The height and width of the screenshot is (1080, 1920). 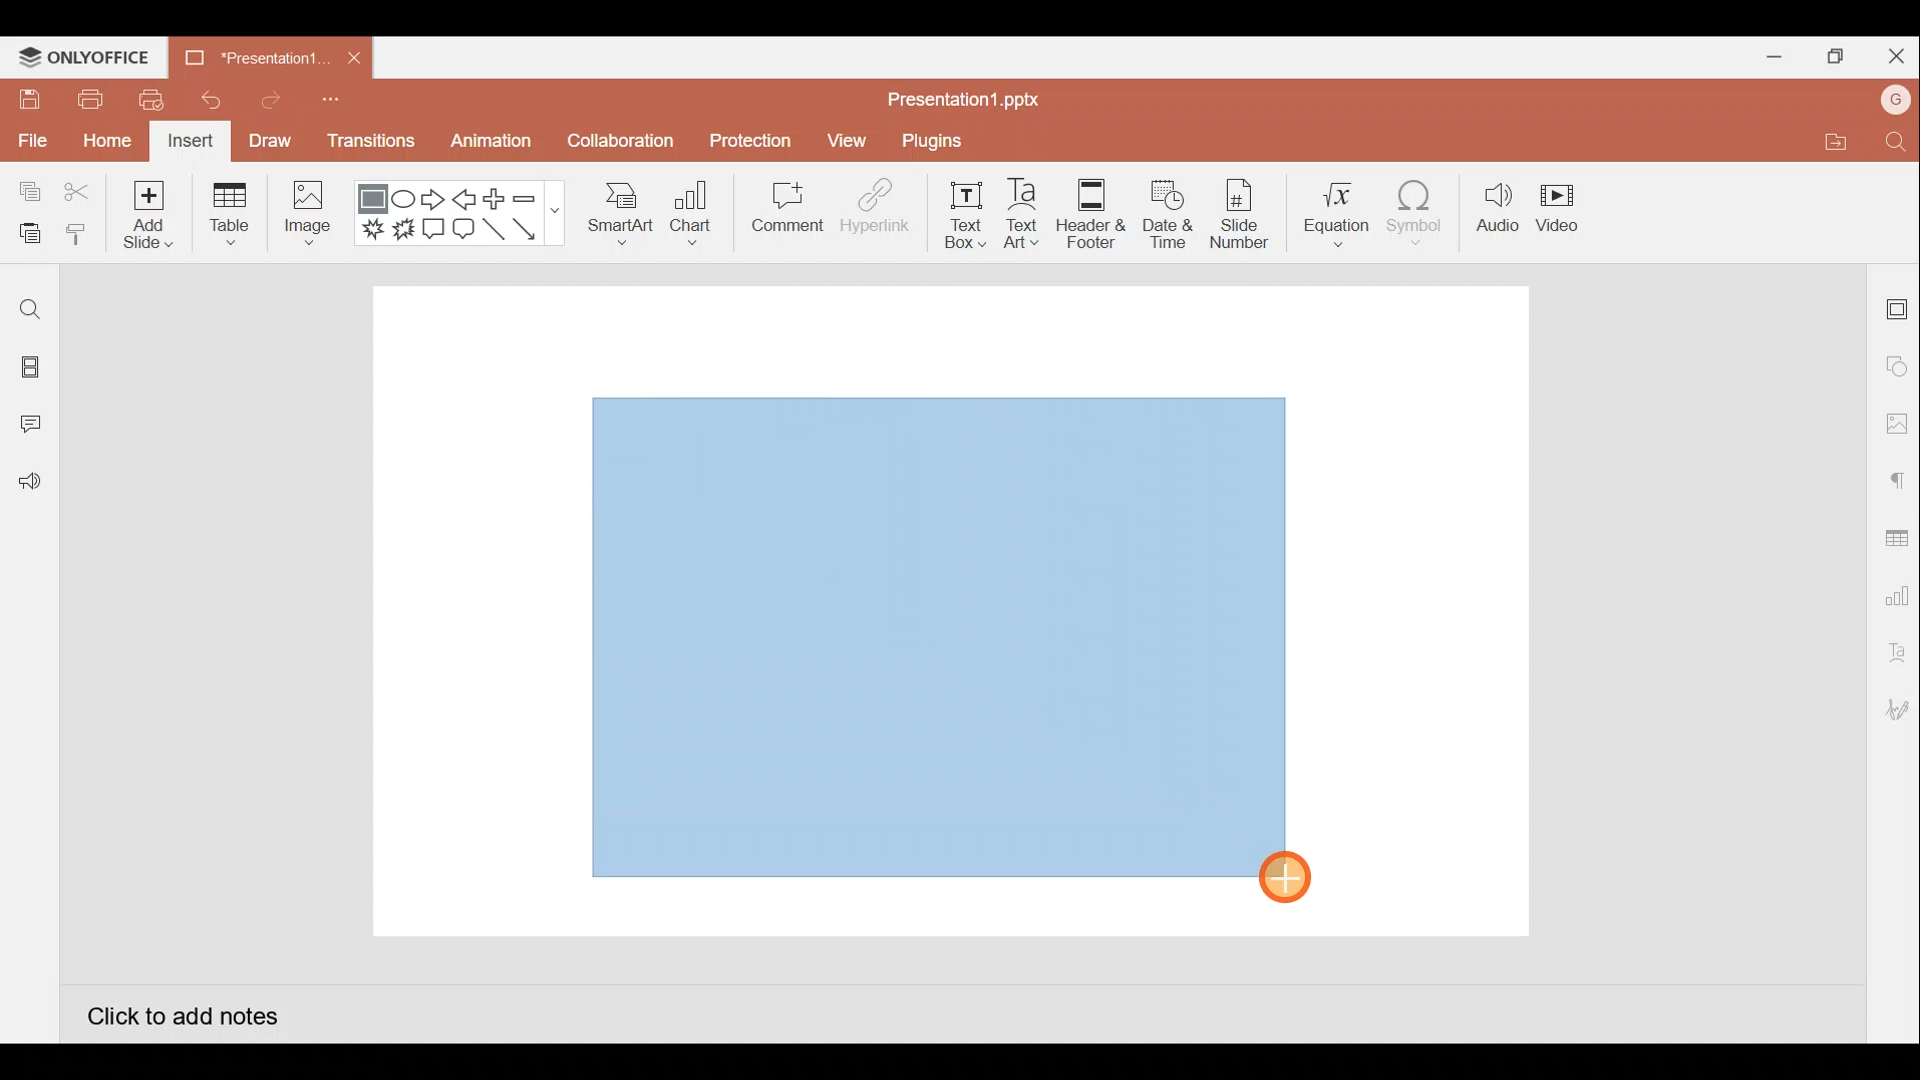 I want to click on Audio, so click(x=1498, y=208).